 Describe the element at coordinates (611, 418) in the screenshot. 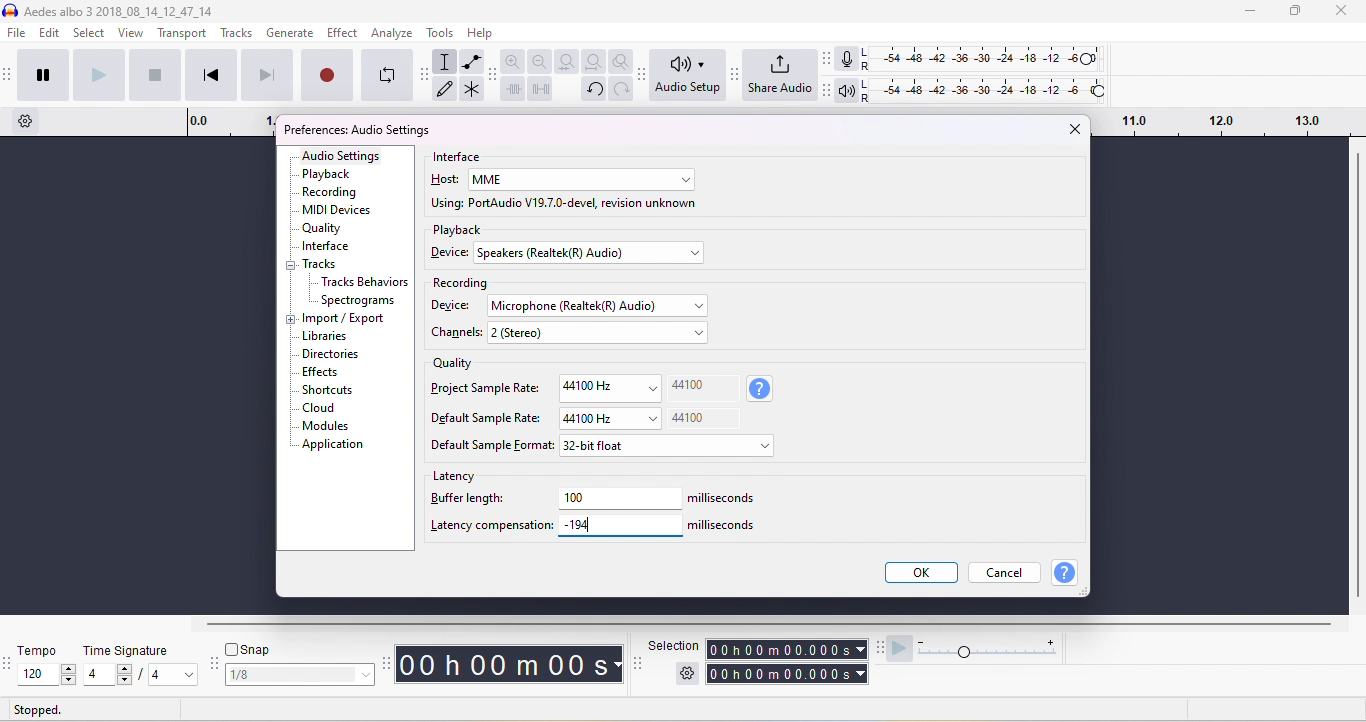

I see `44100 Hz` at that location.